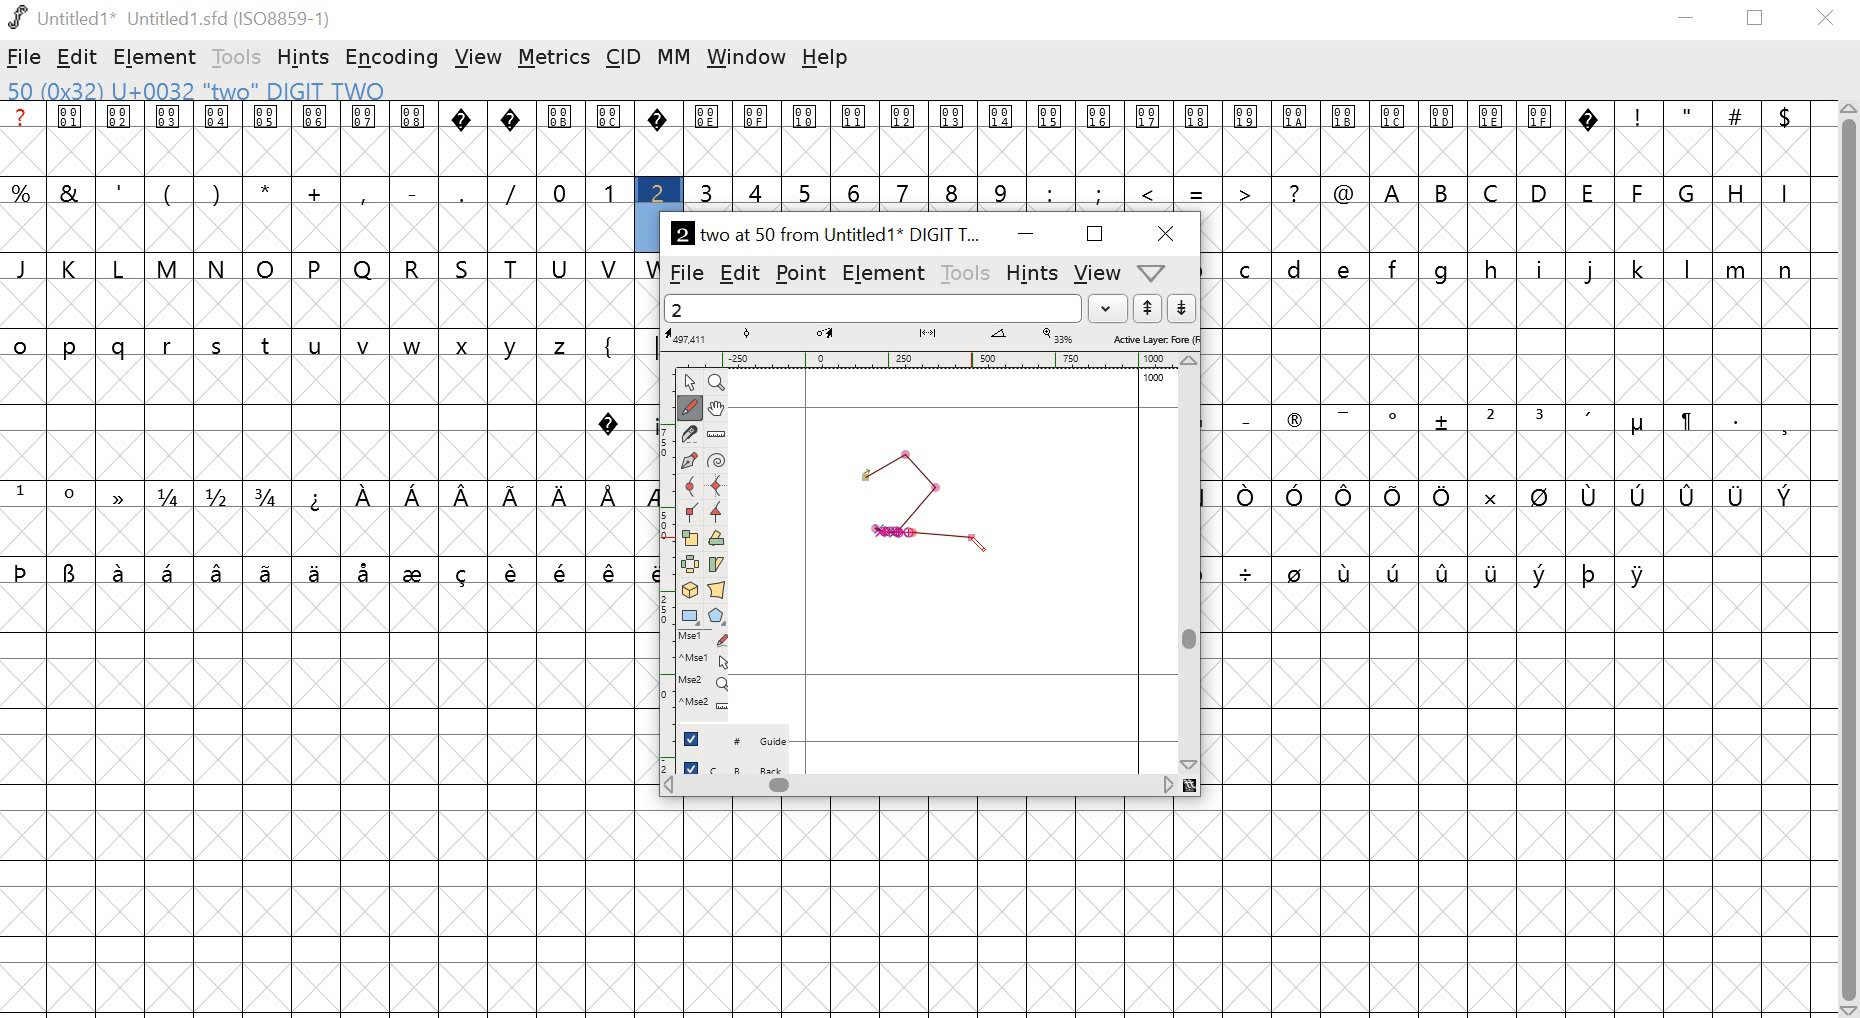 This screenshot has width=1860, height=1018. I want to click on mouse left button, so click(708, 640).